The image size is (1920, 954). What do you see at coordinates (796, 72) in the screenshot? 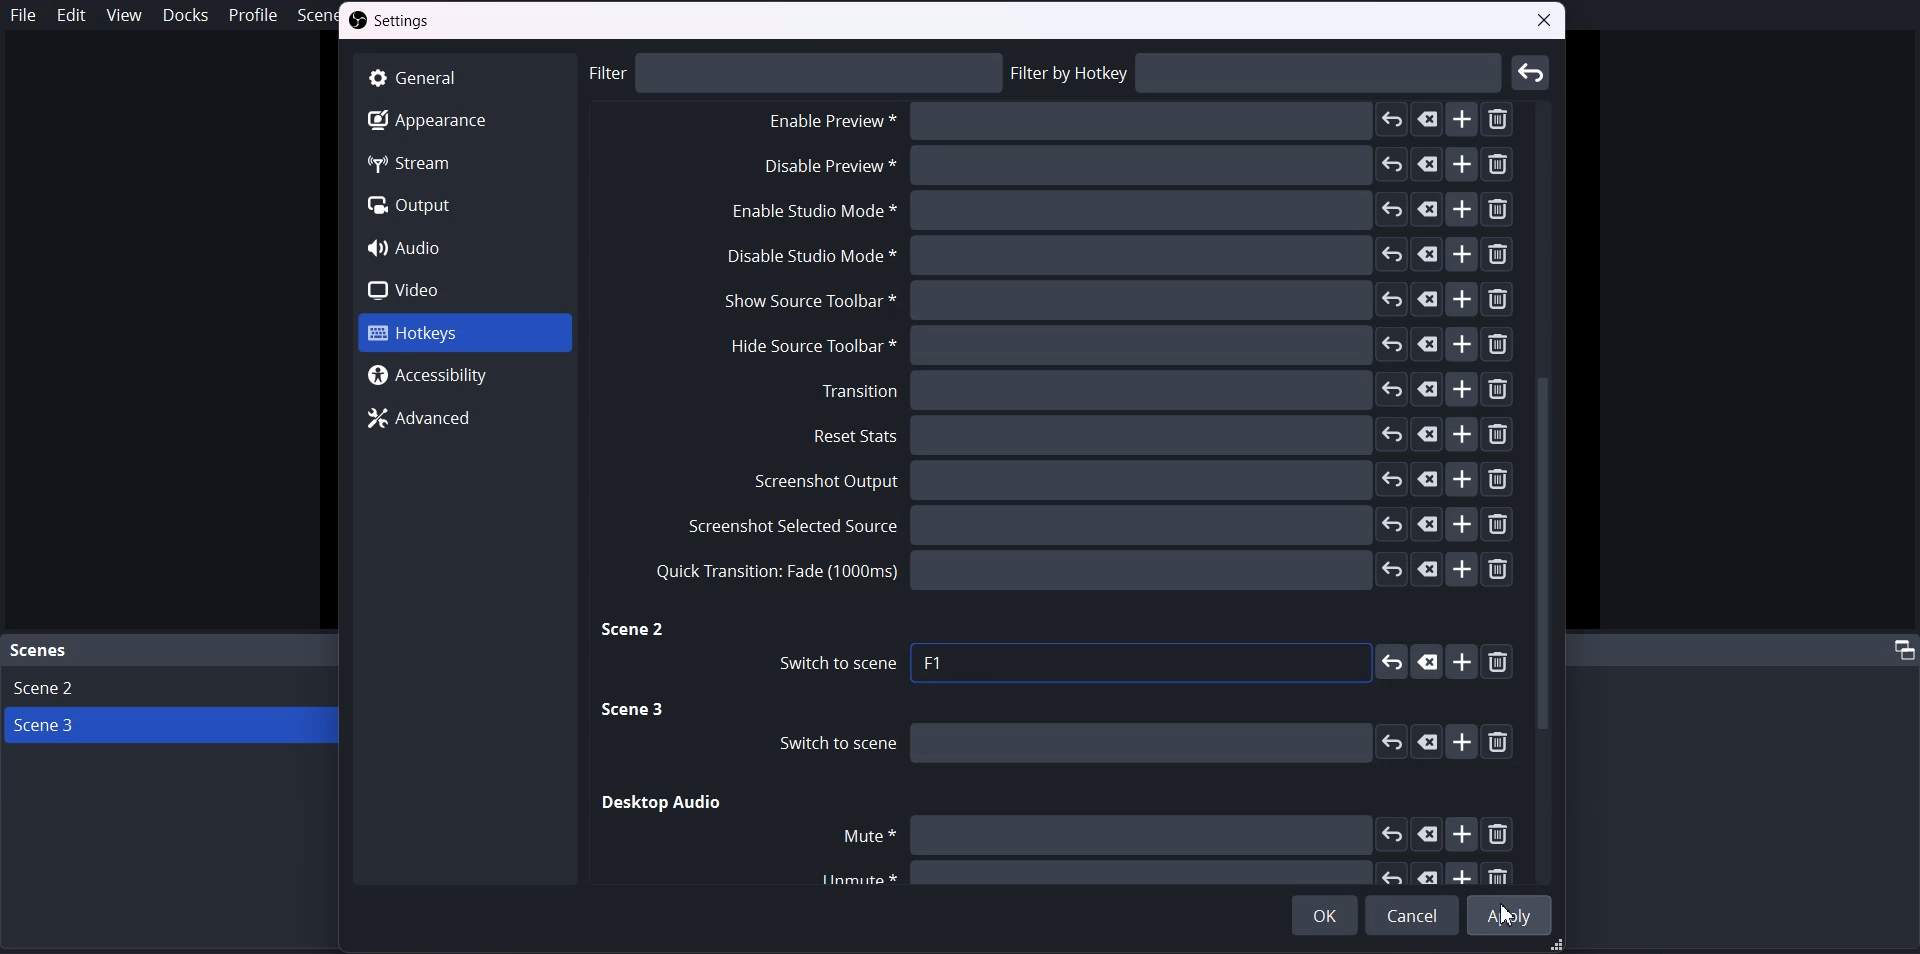
I see `philtre` at bounding box center [796, 72].